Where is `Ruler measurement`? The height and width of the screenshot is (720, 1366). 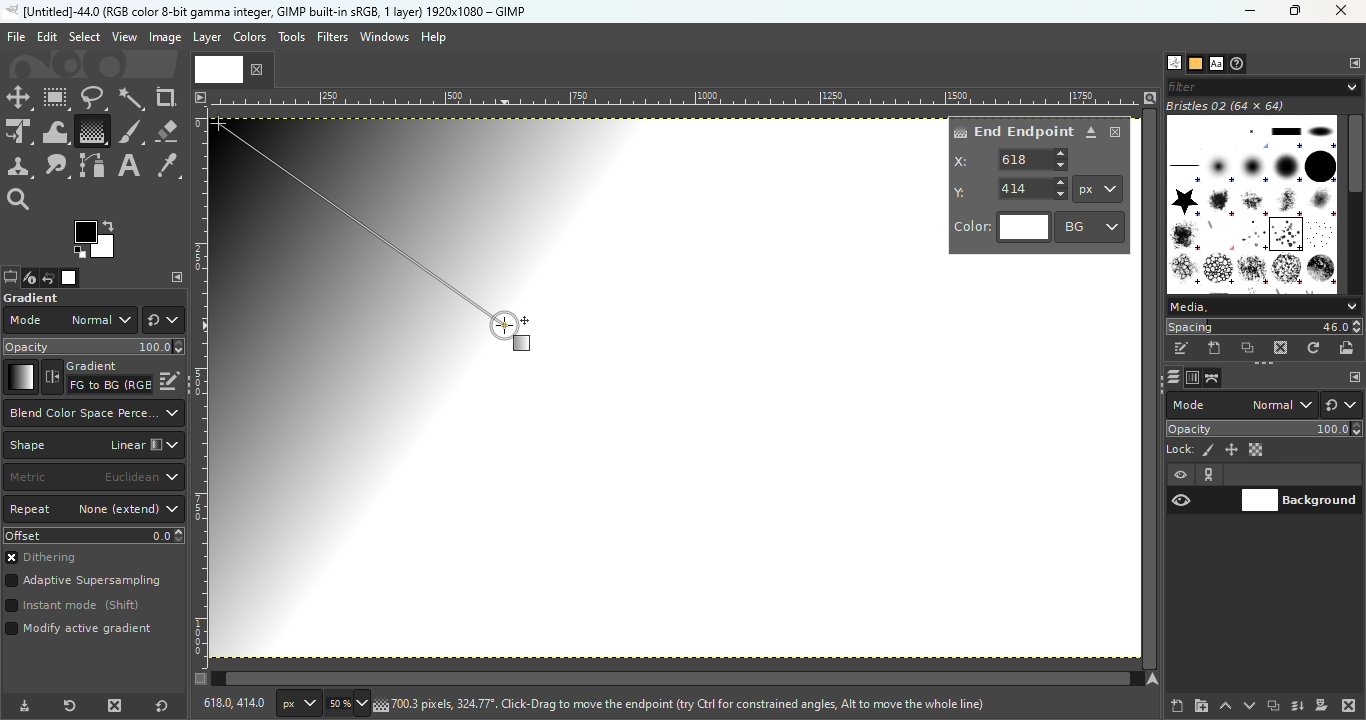 Ruler measurement is located at coordinates (1098, 189).